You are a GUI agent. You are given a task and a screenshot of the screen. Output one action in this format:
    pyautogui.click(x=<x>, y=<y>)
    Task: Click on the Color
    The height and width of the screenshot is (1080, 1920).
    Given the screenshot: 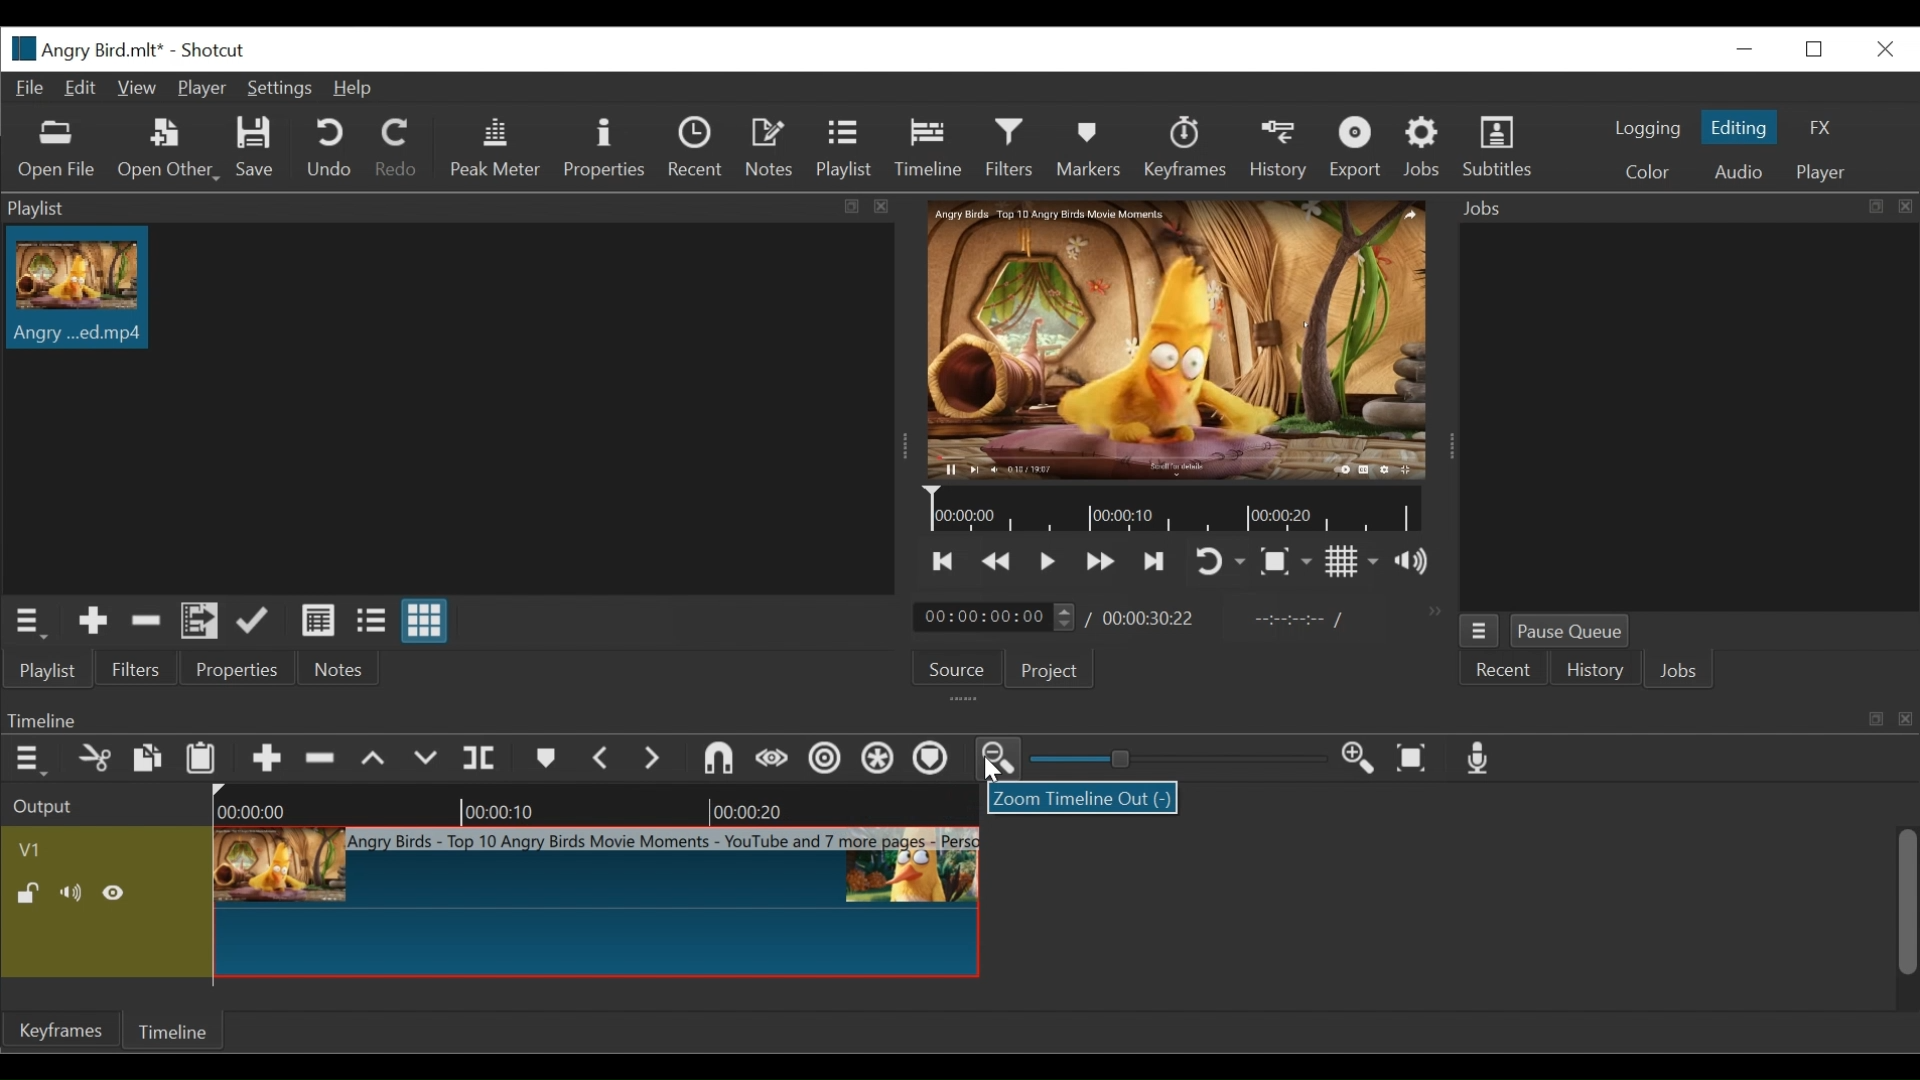 What is the action you would take?
    pyautogui.click(x=1653, y=171)
    